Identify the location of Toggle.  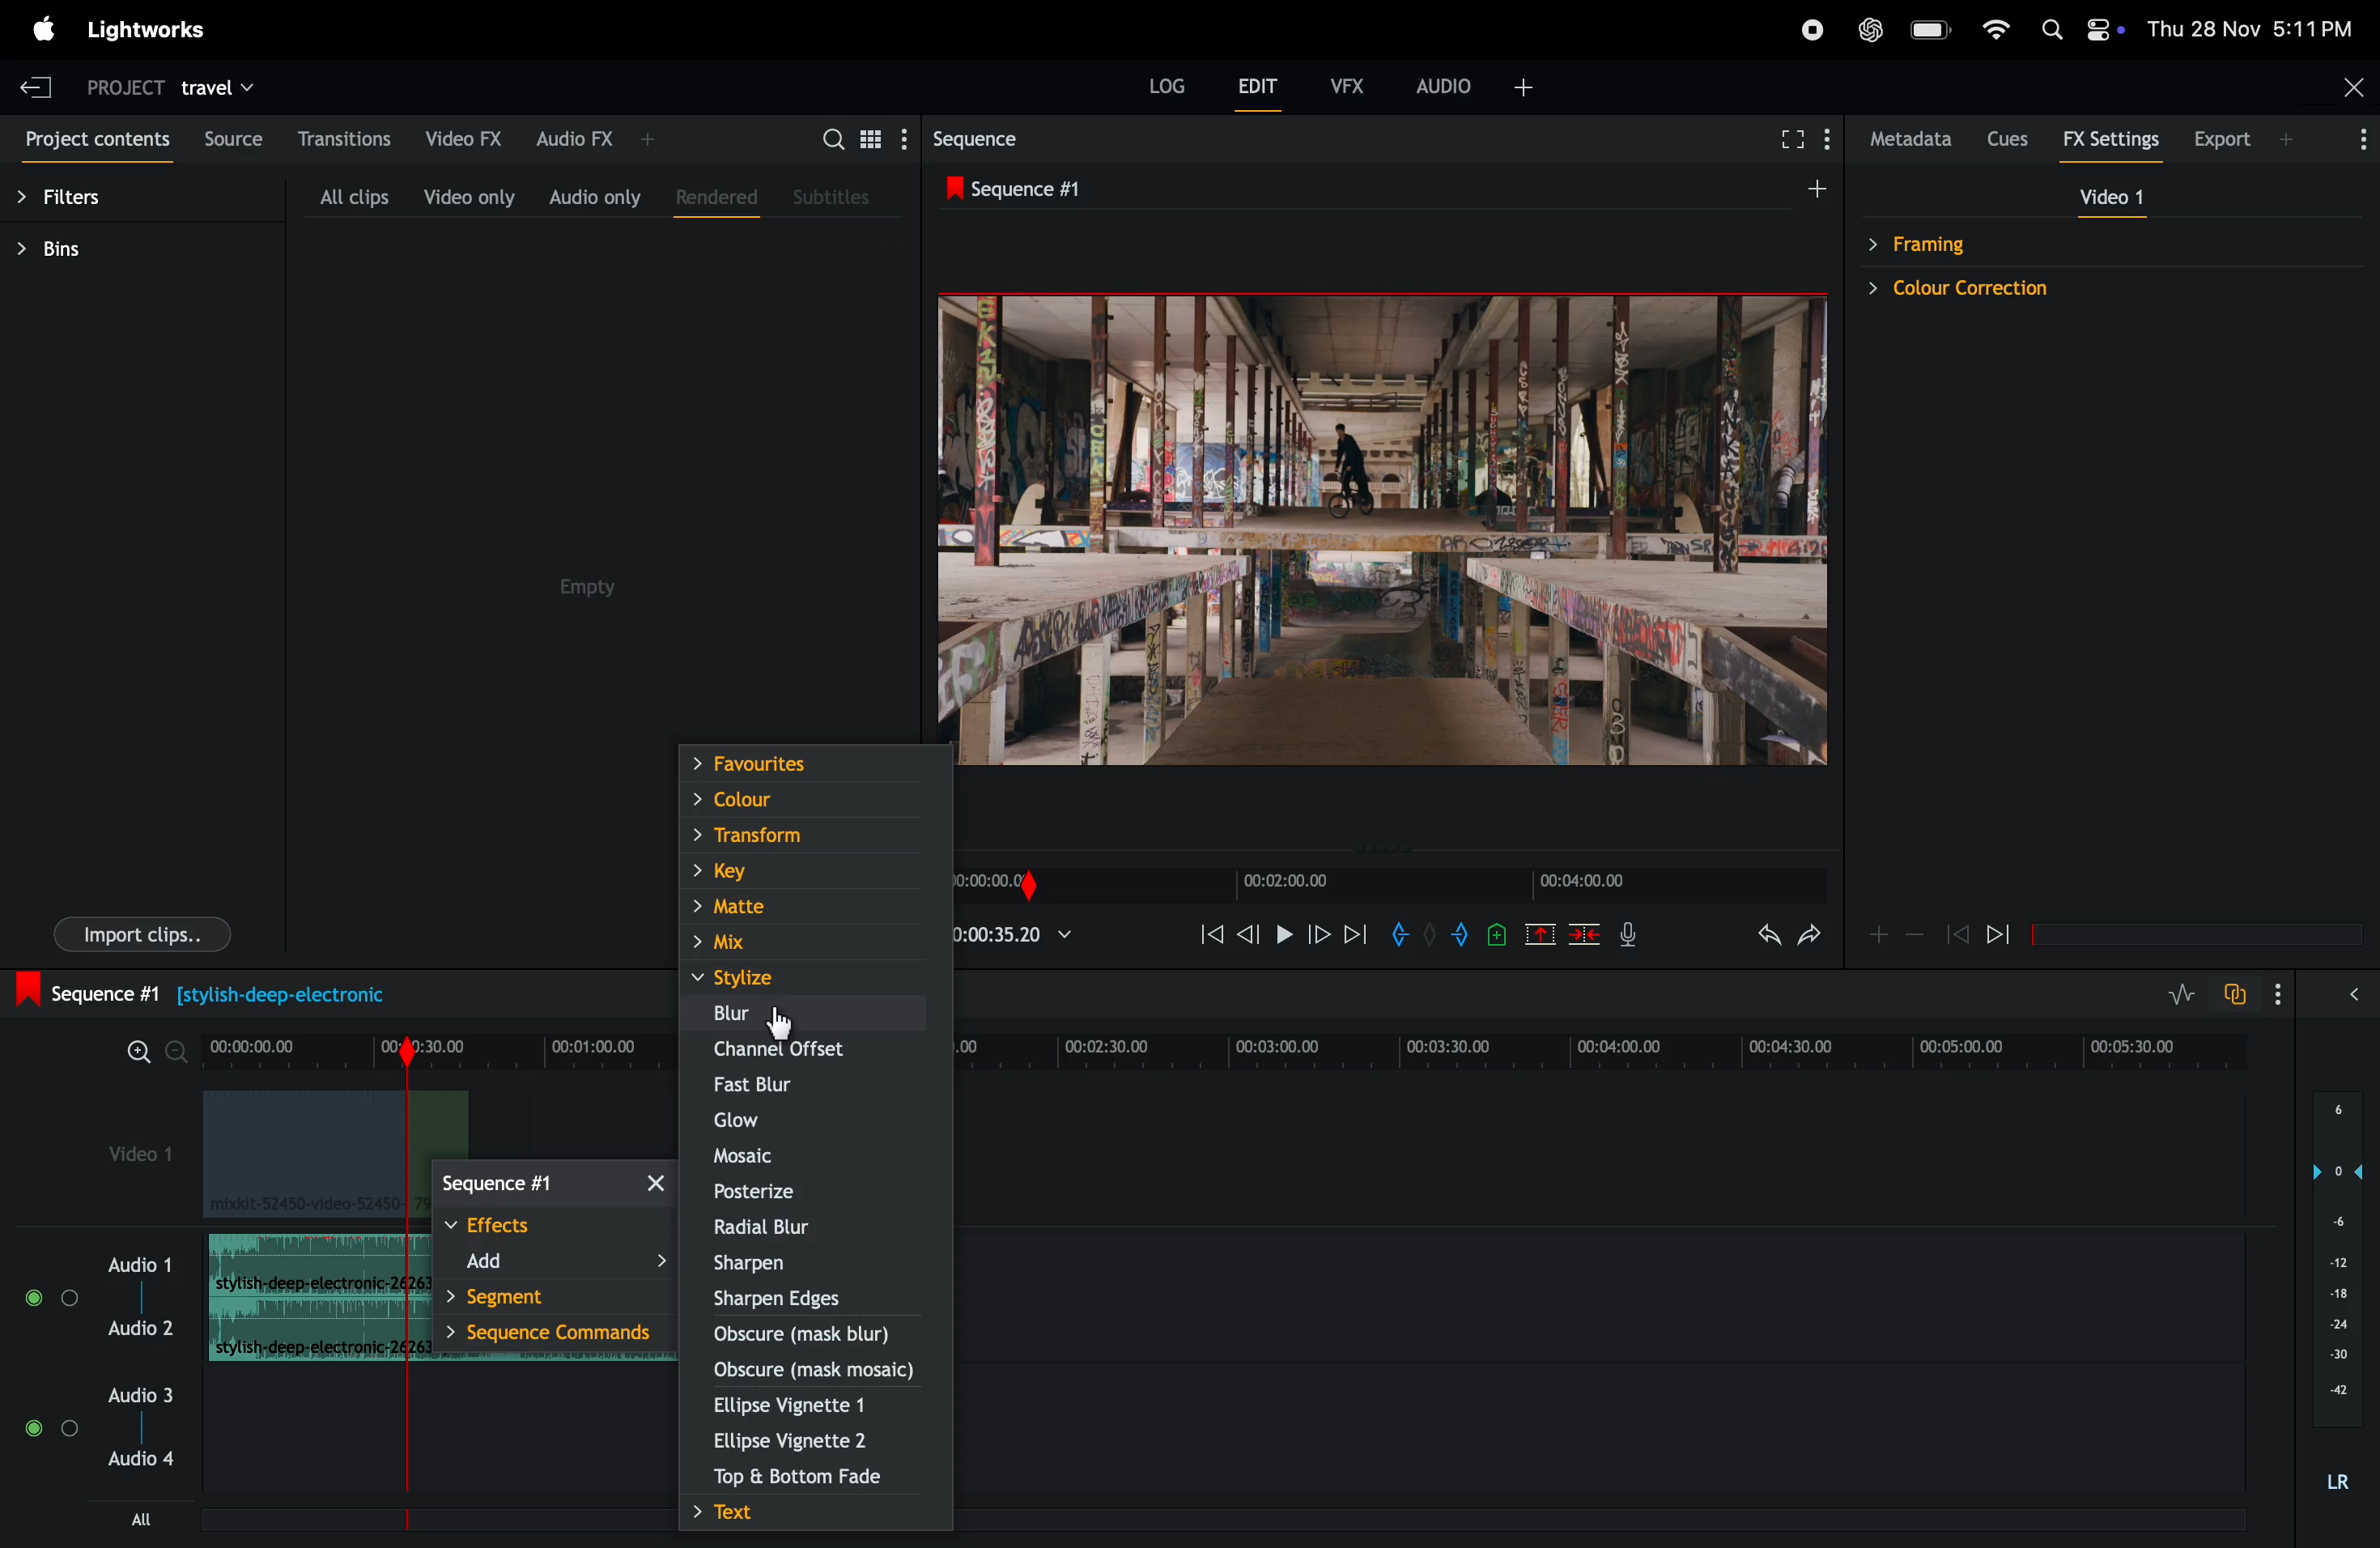
(72, 1296).